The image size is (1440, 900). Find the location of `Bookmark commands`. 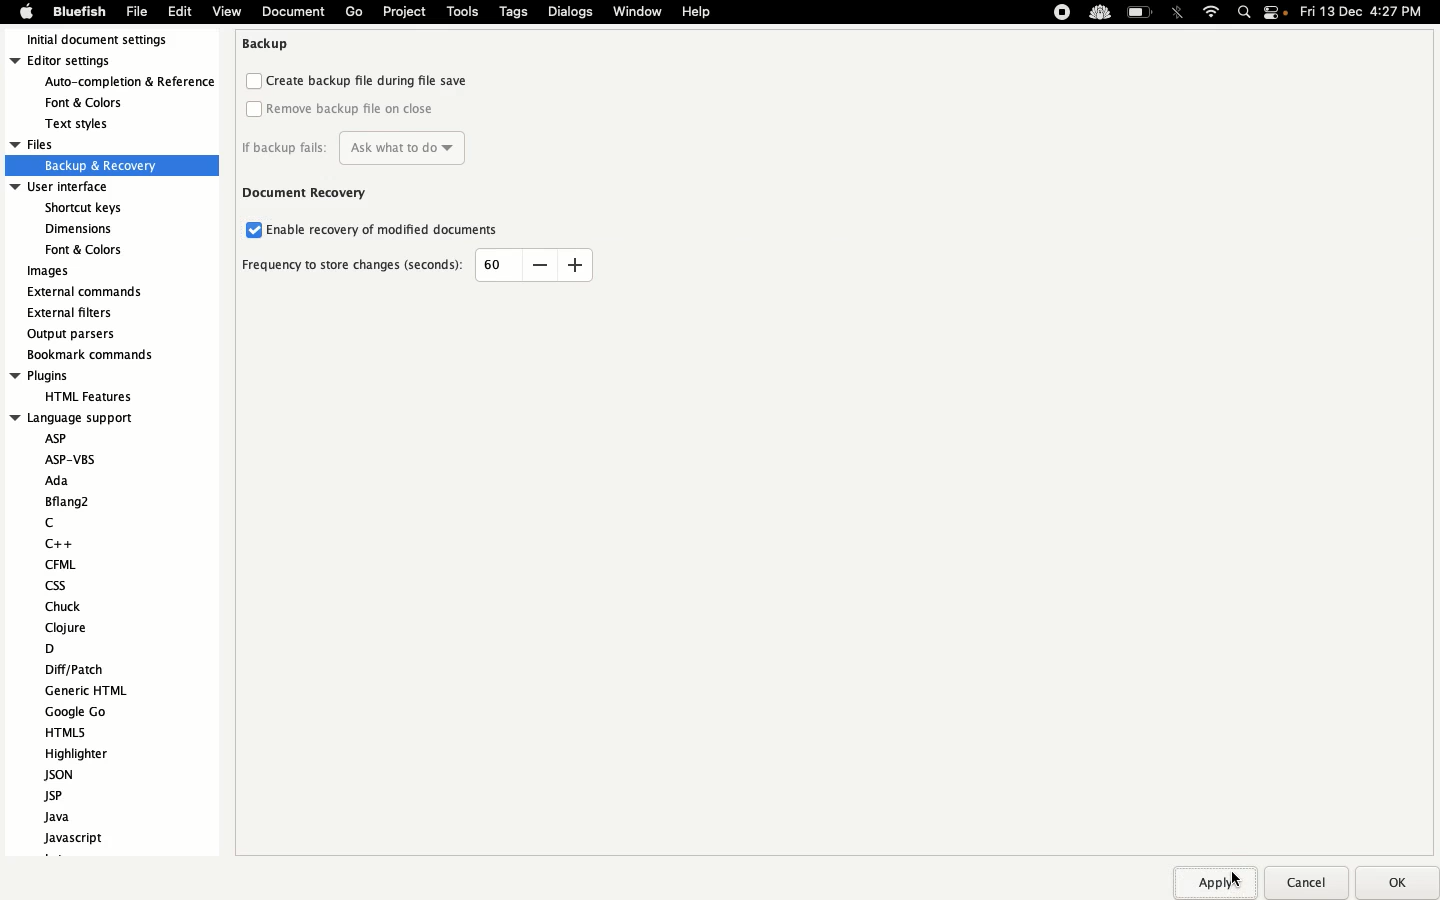

Bookmark commands is located at coordinates (108, 356).